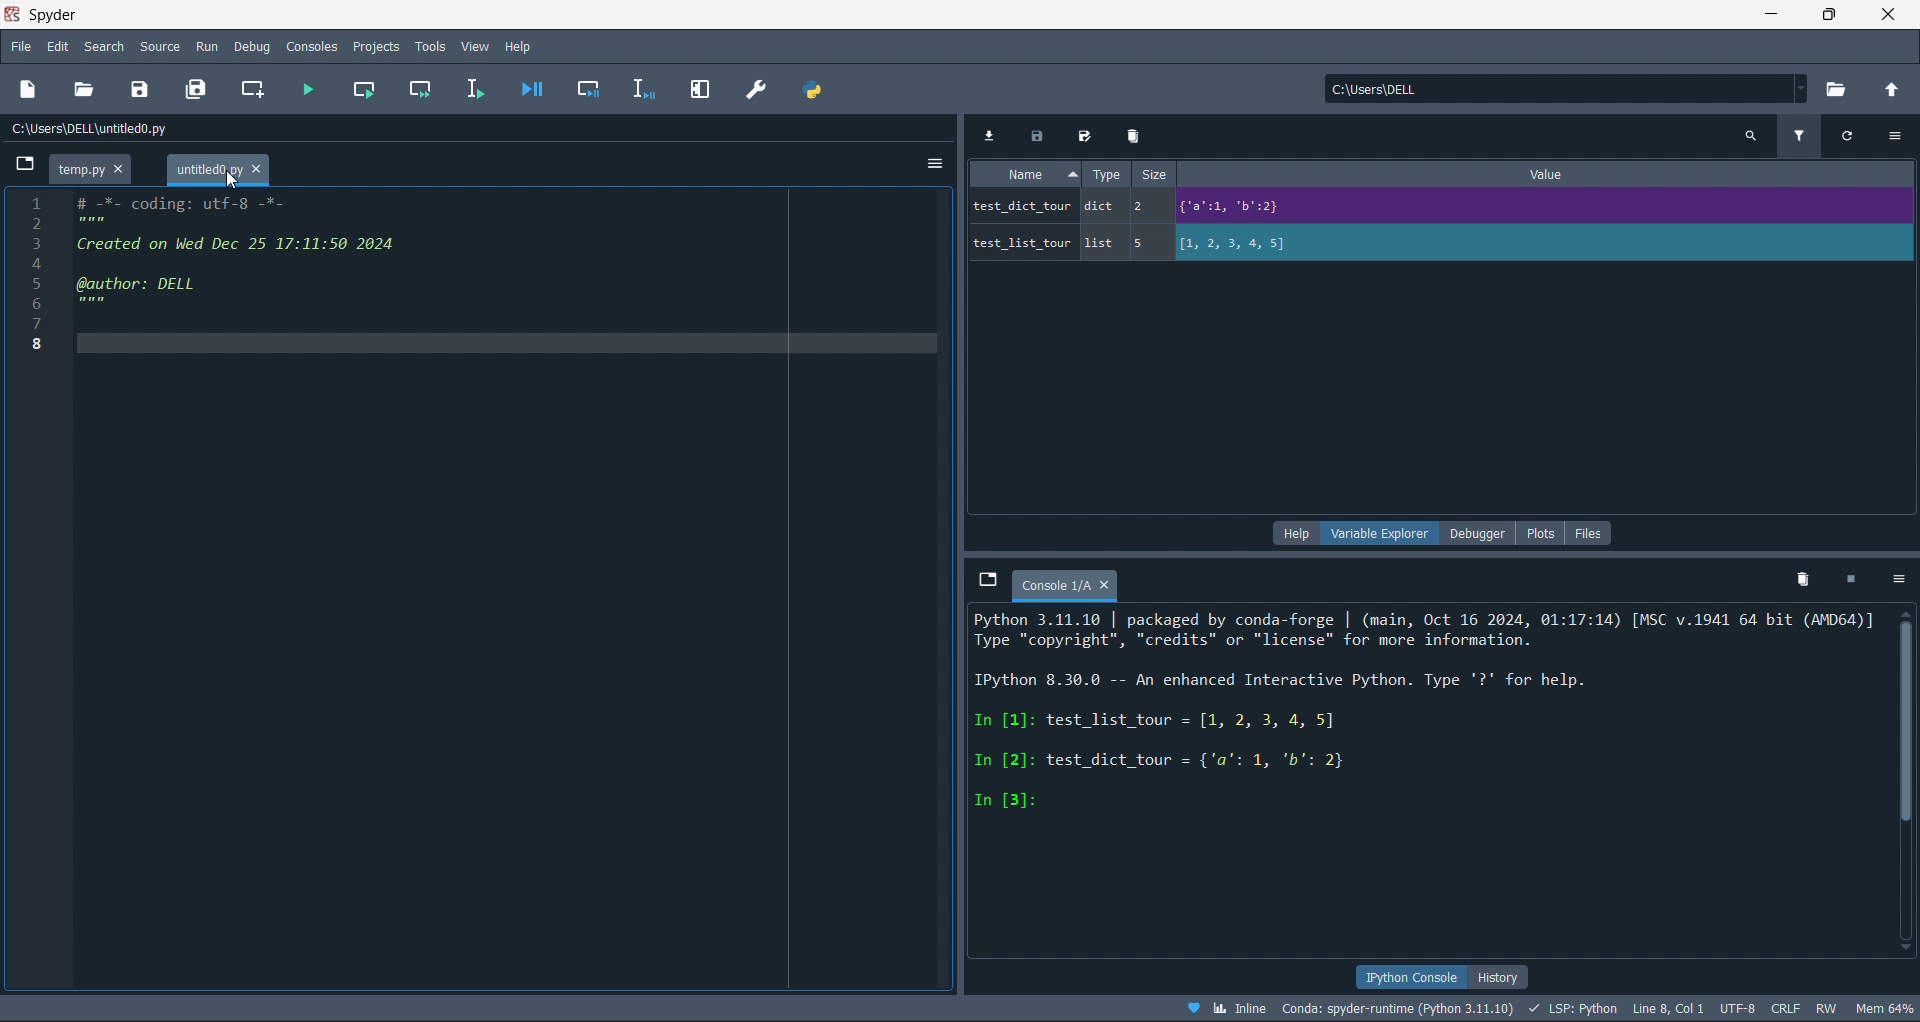 The height and width of the screenshot is (1022, 1920). Describe the element at coordinates (1257, 207) in the screenshot. I see `test dict tour dict 2 {'a':1, 'b':2}` at that location.